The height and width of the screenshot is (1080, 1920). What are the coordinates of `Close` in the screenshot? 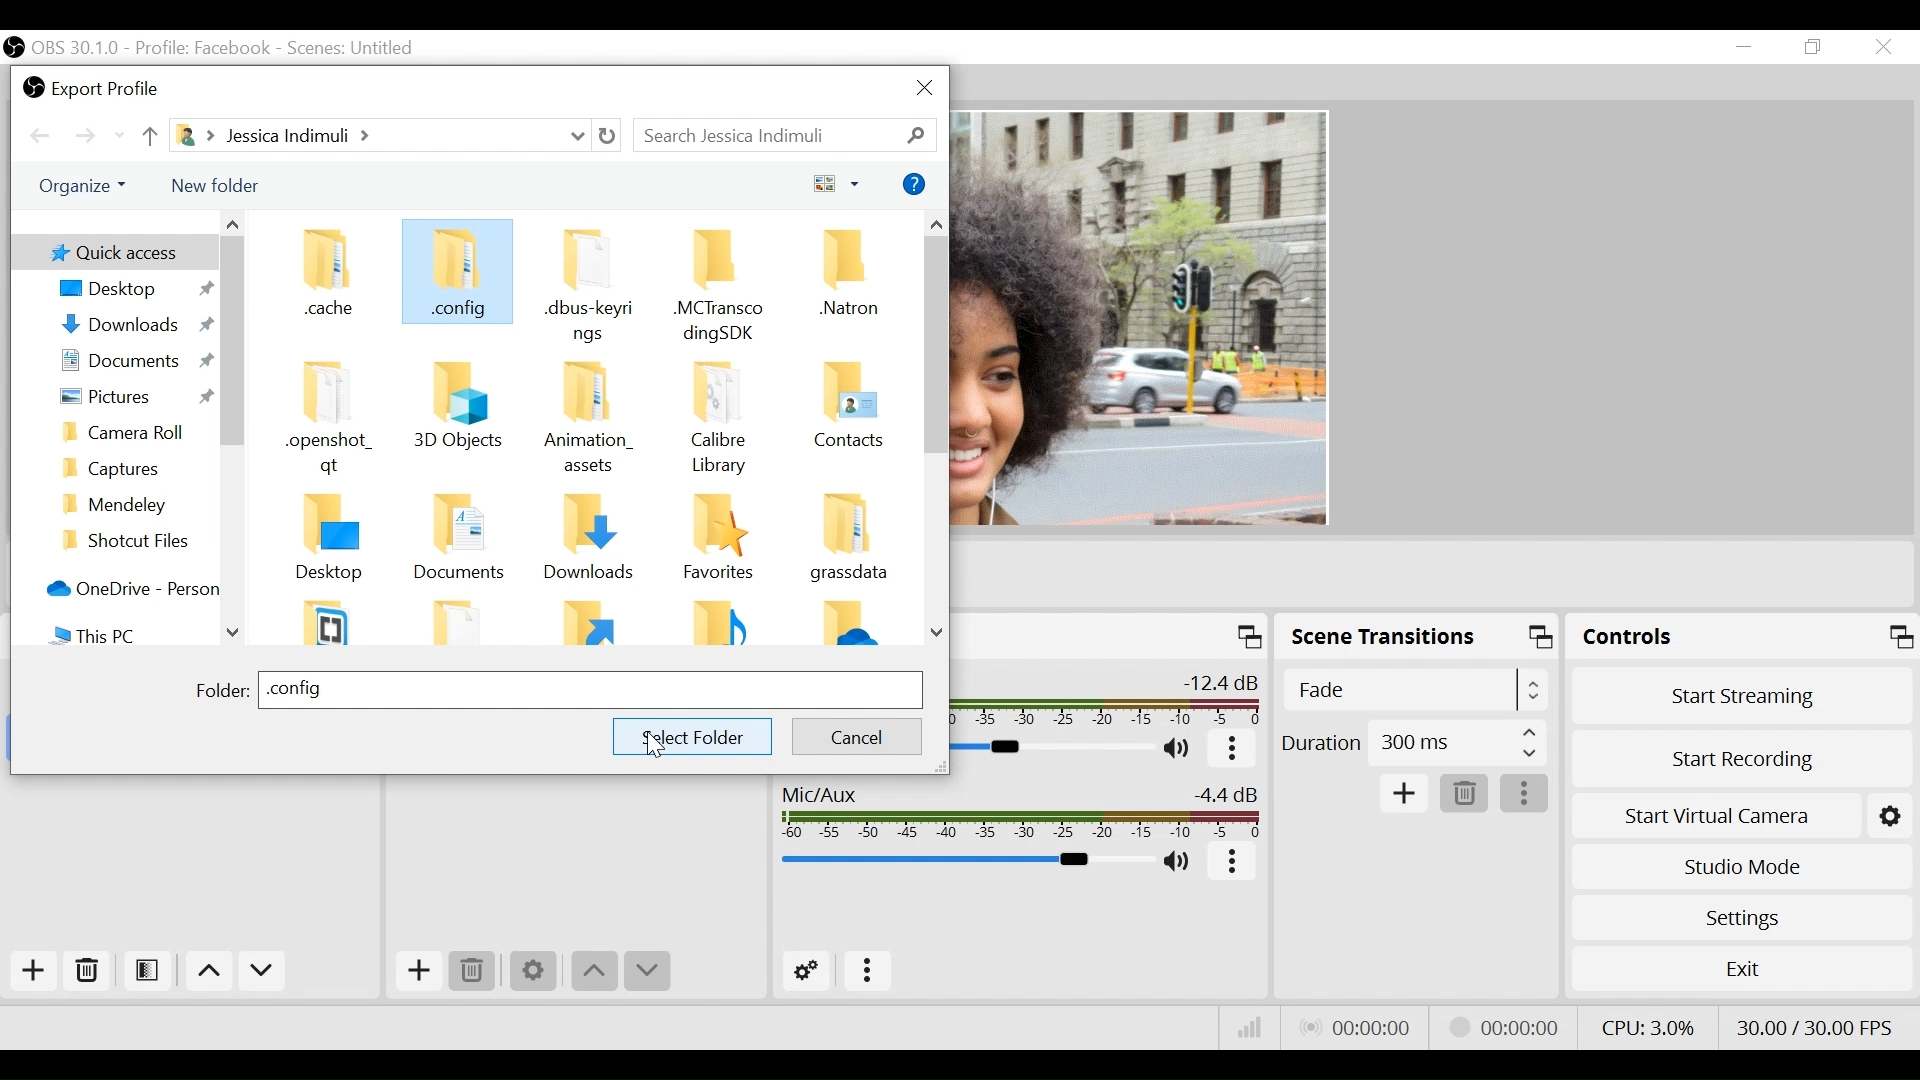 It's located at (926, 89).